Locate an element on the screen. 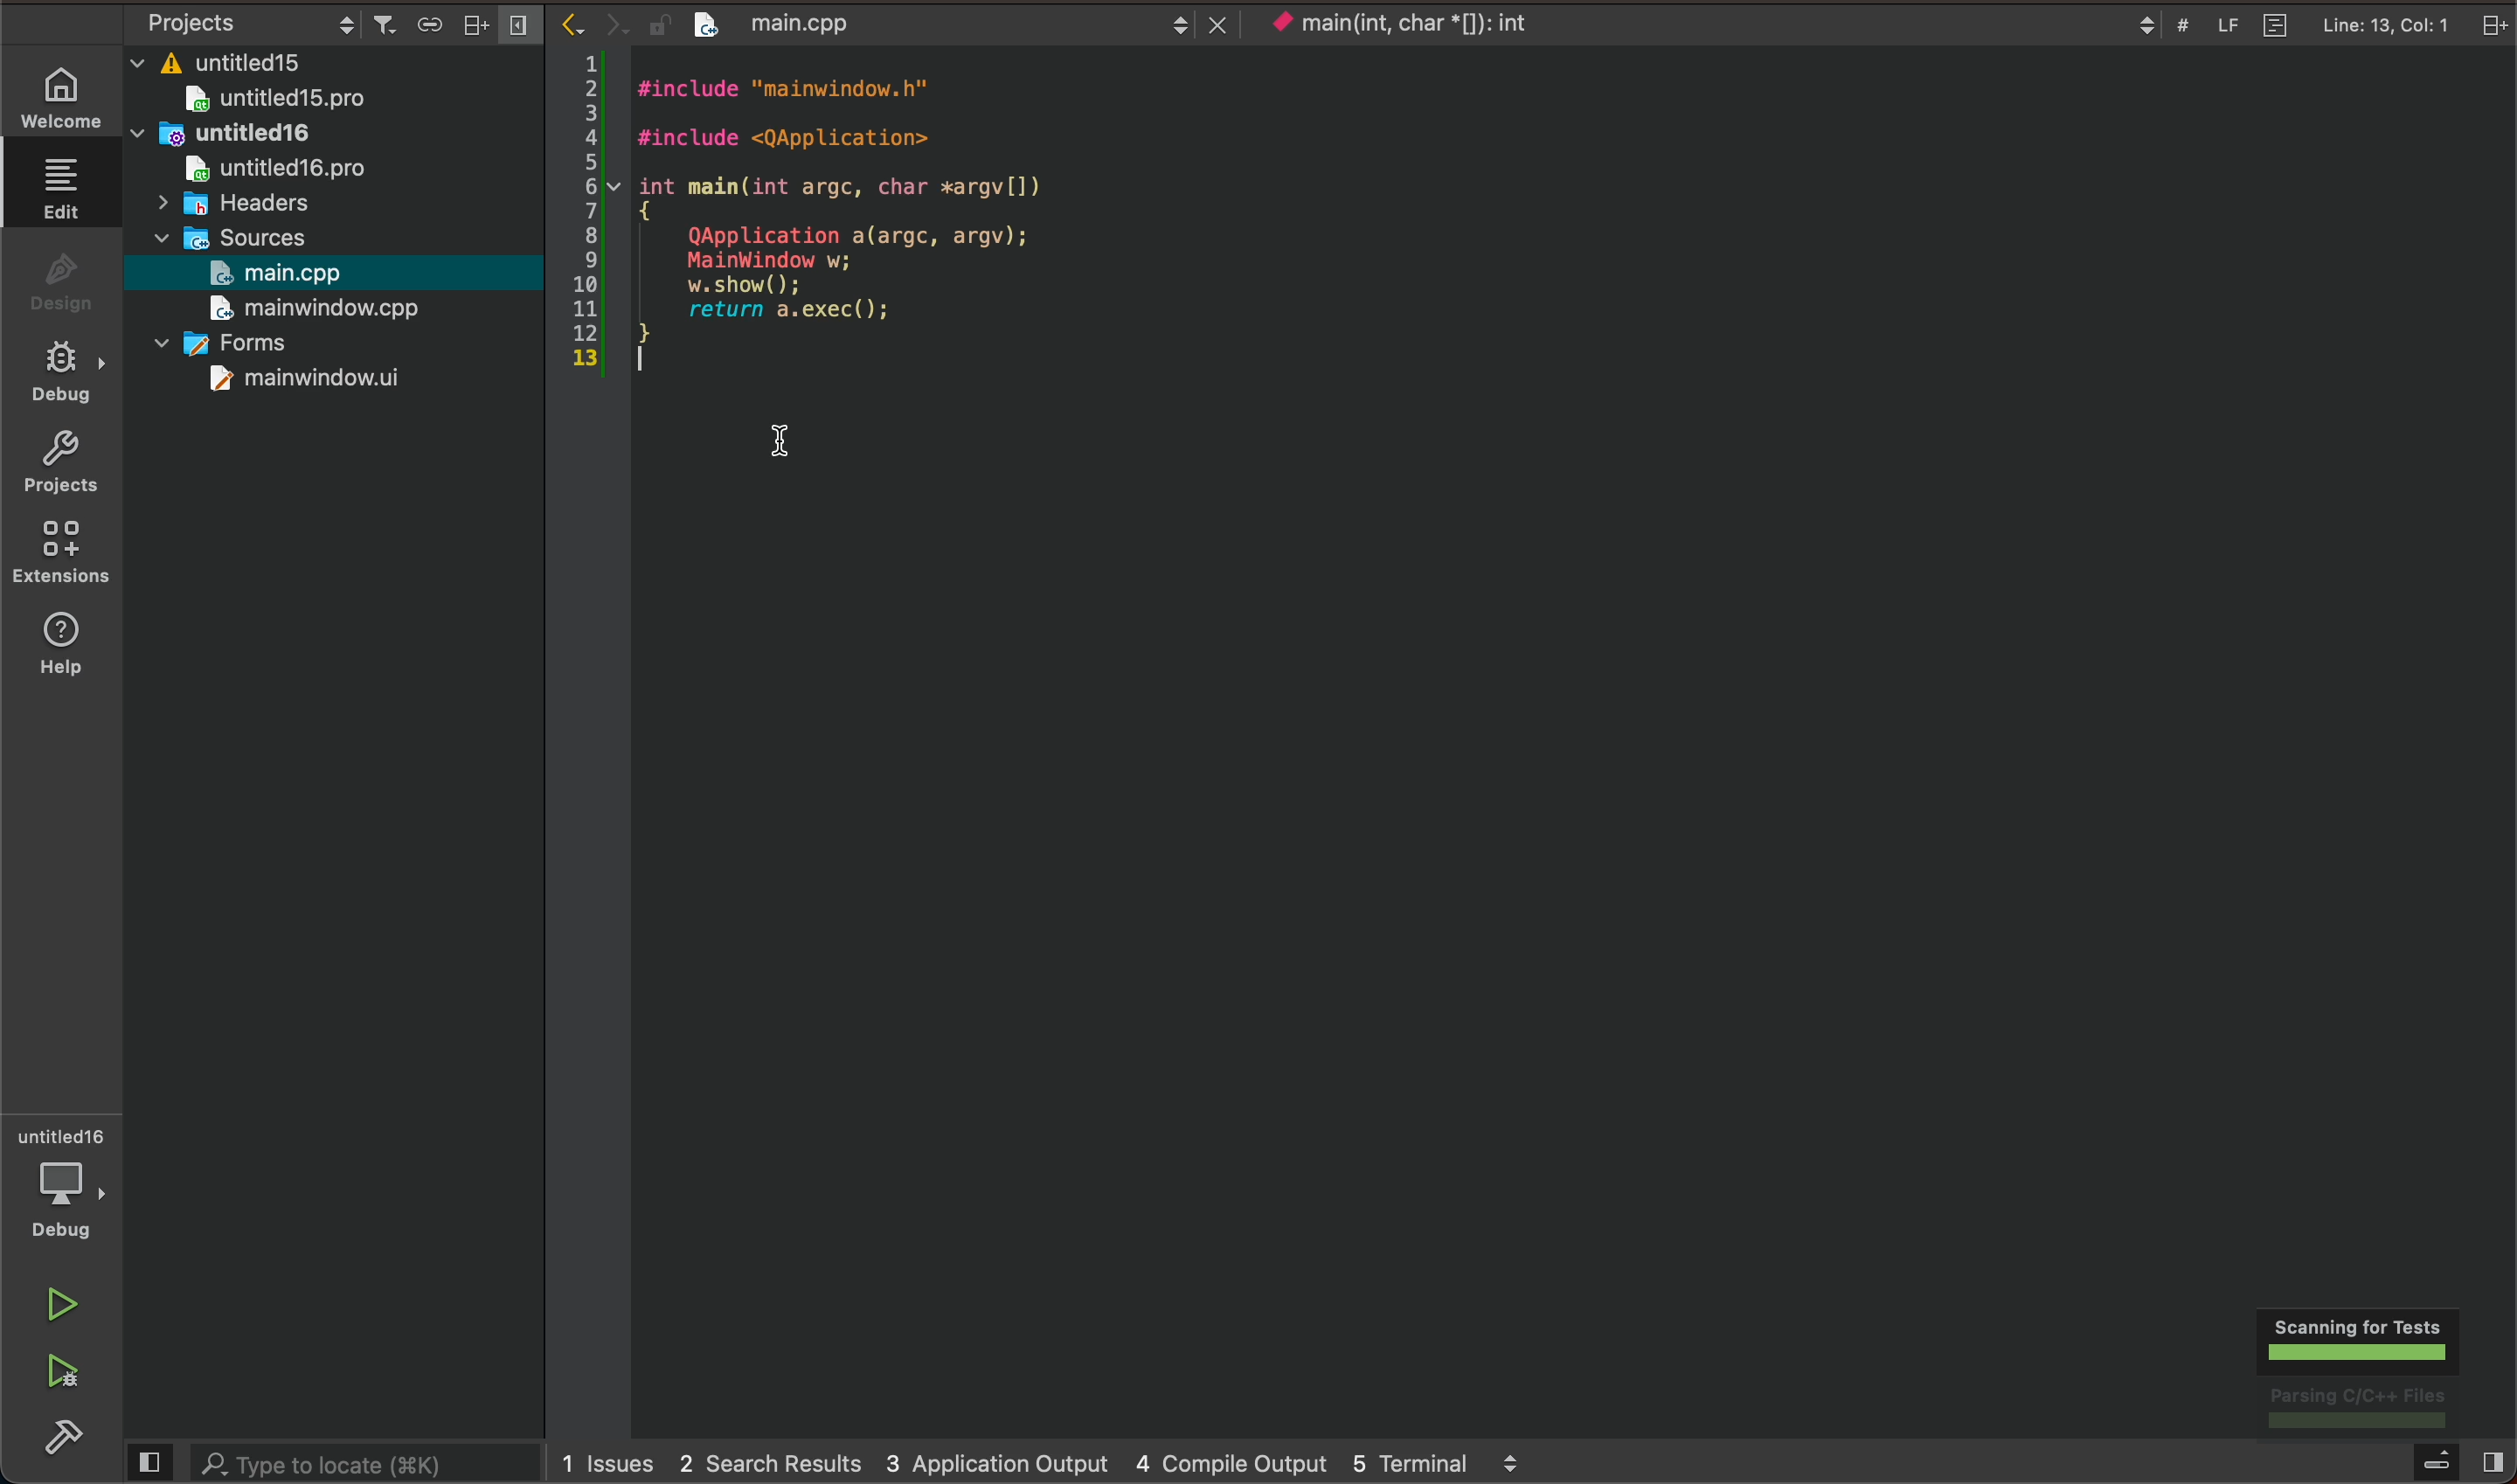  close is located at coordinates (1206, 24).